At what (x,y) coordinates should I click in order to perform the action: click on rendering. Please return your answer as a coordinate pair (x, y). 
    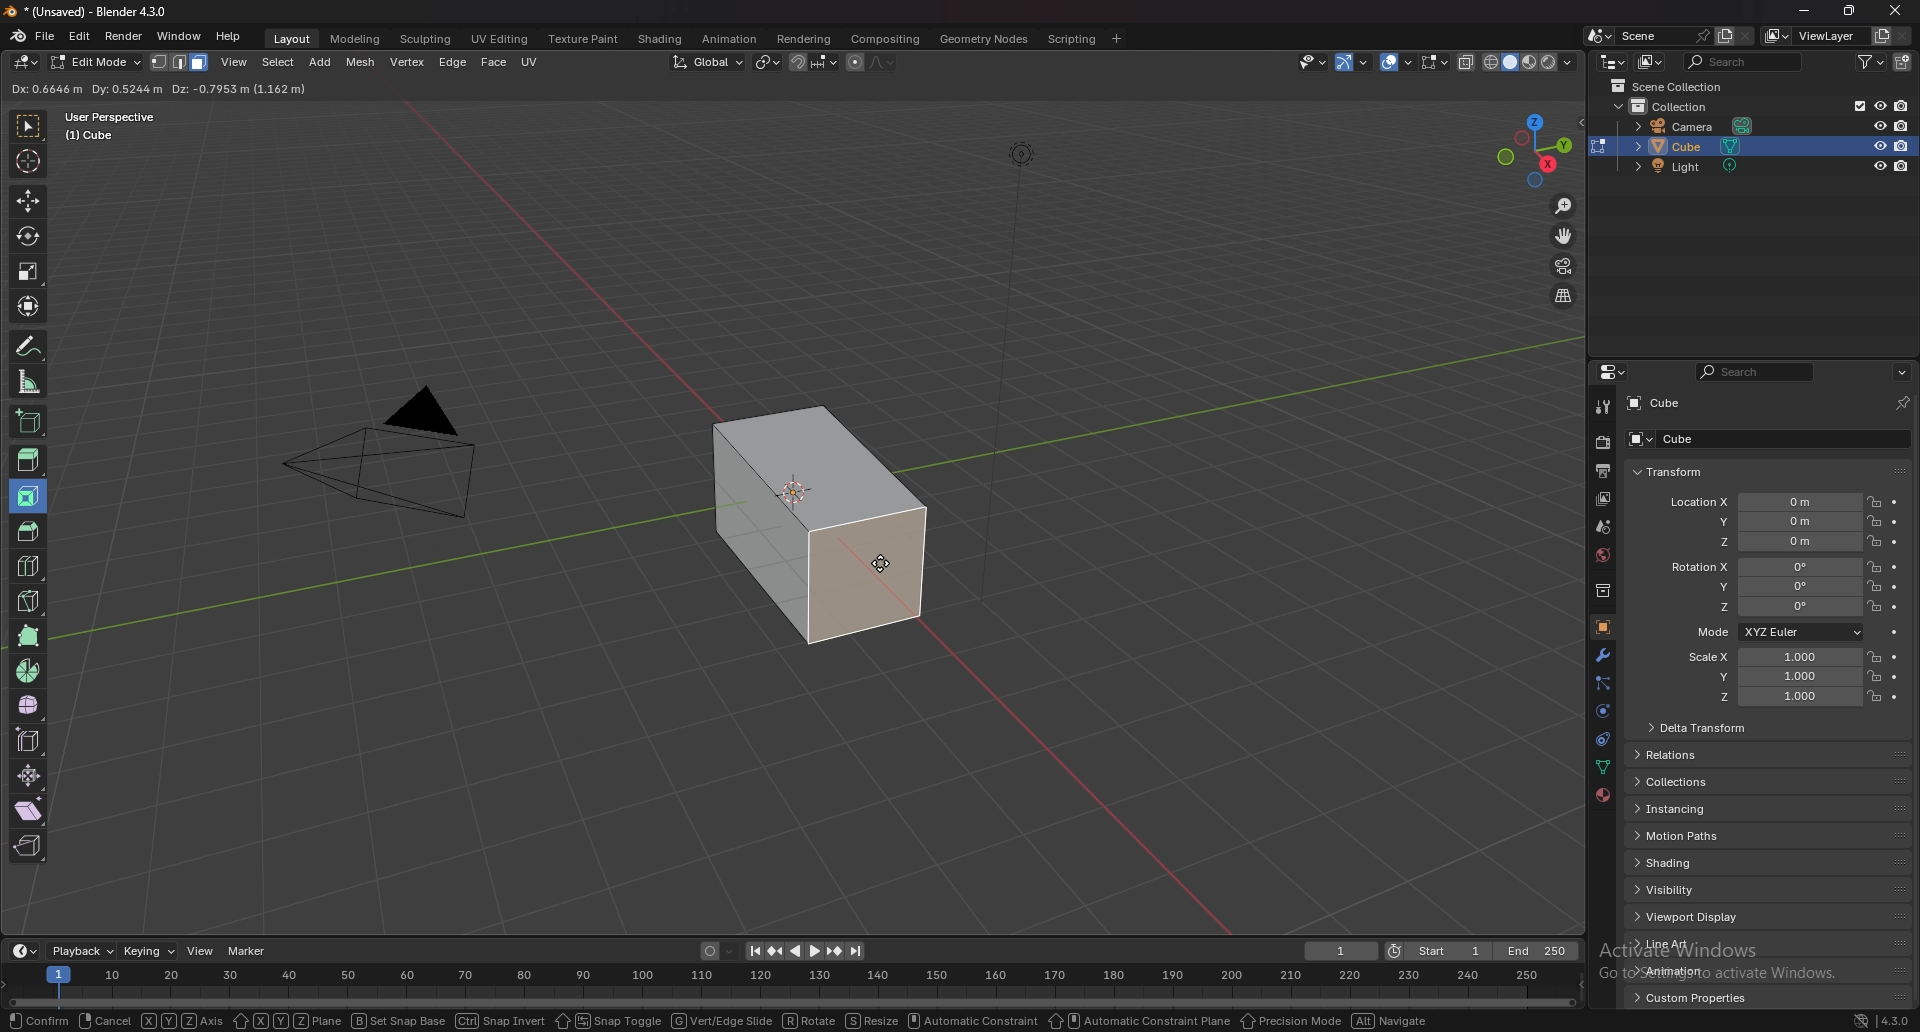
    Looking at the image, I should click on (806, 40).